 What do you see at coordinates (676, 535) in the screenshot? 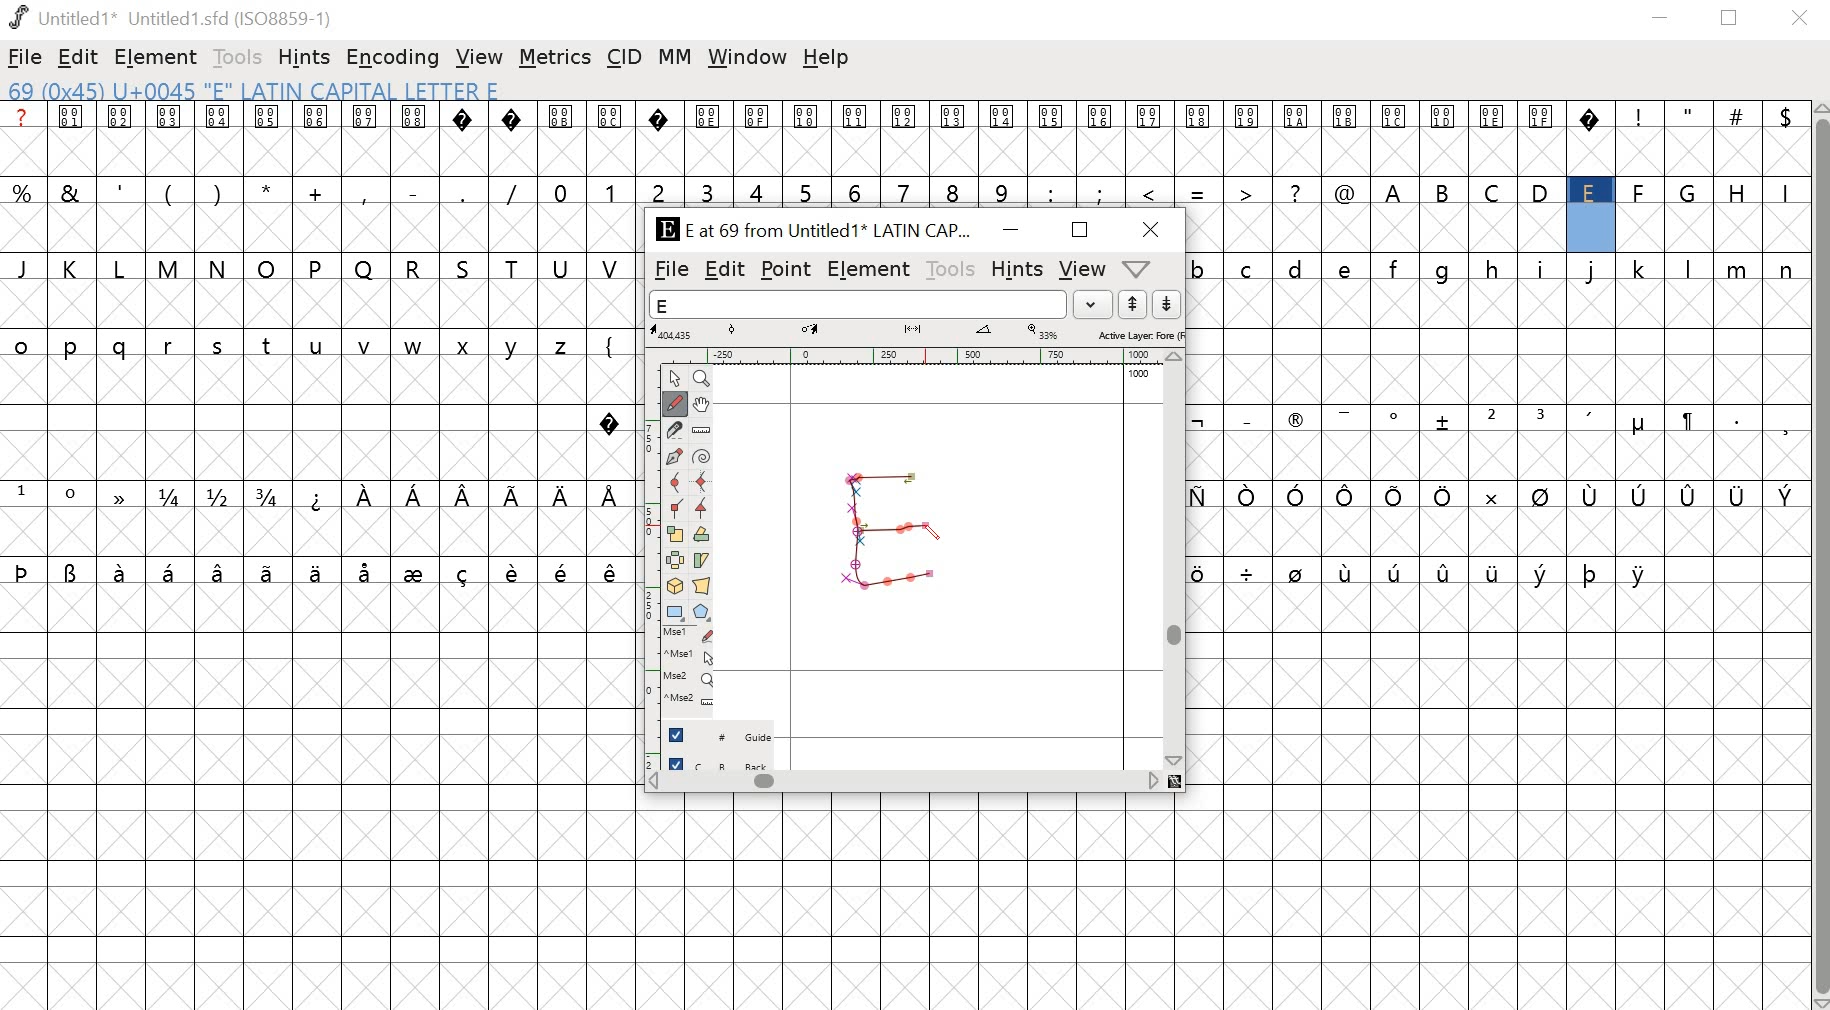
I see `Scale` at bounding box center [676, 535].